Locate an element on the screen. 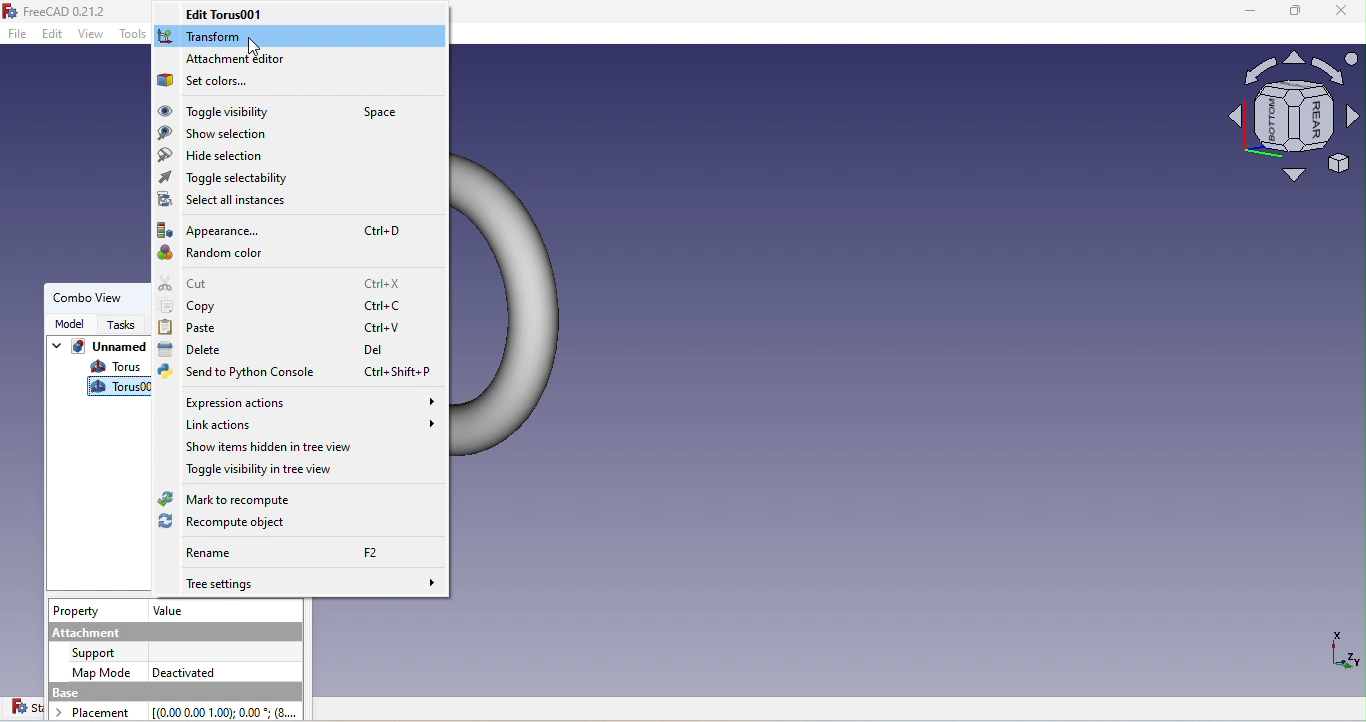 The image size is (1366, 722). Set colors is located at coordinates (203, 81).